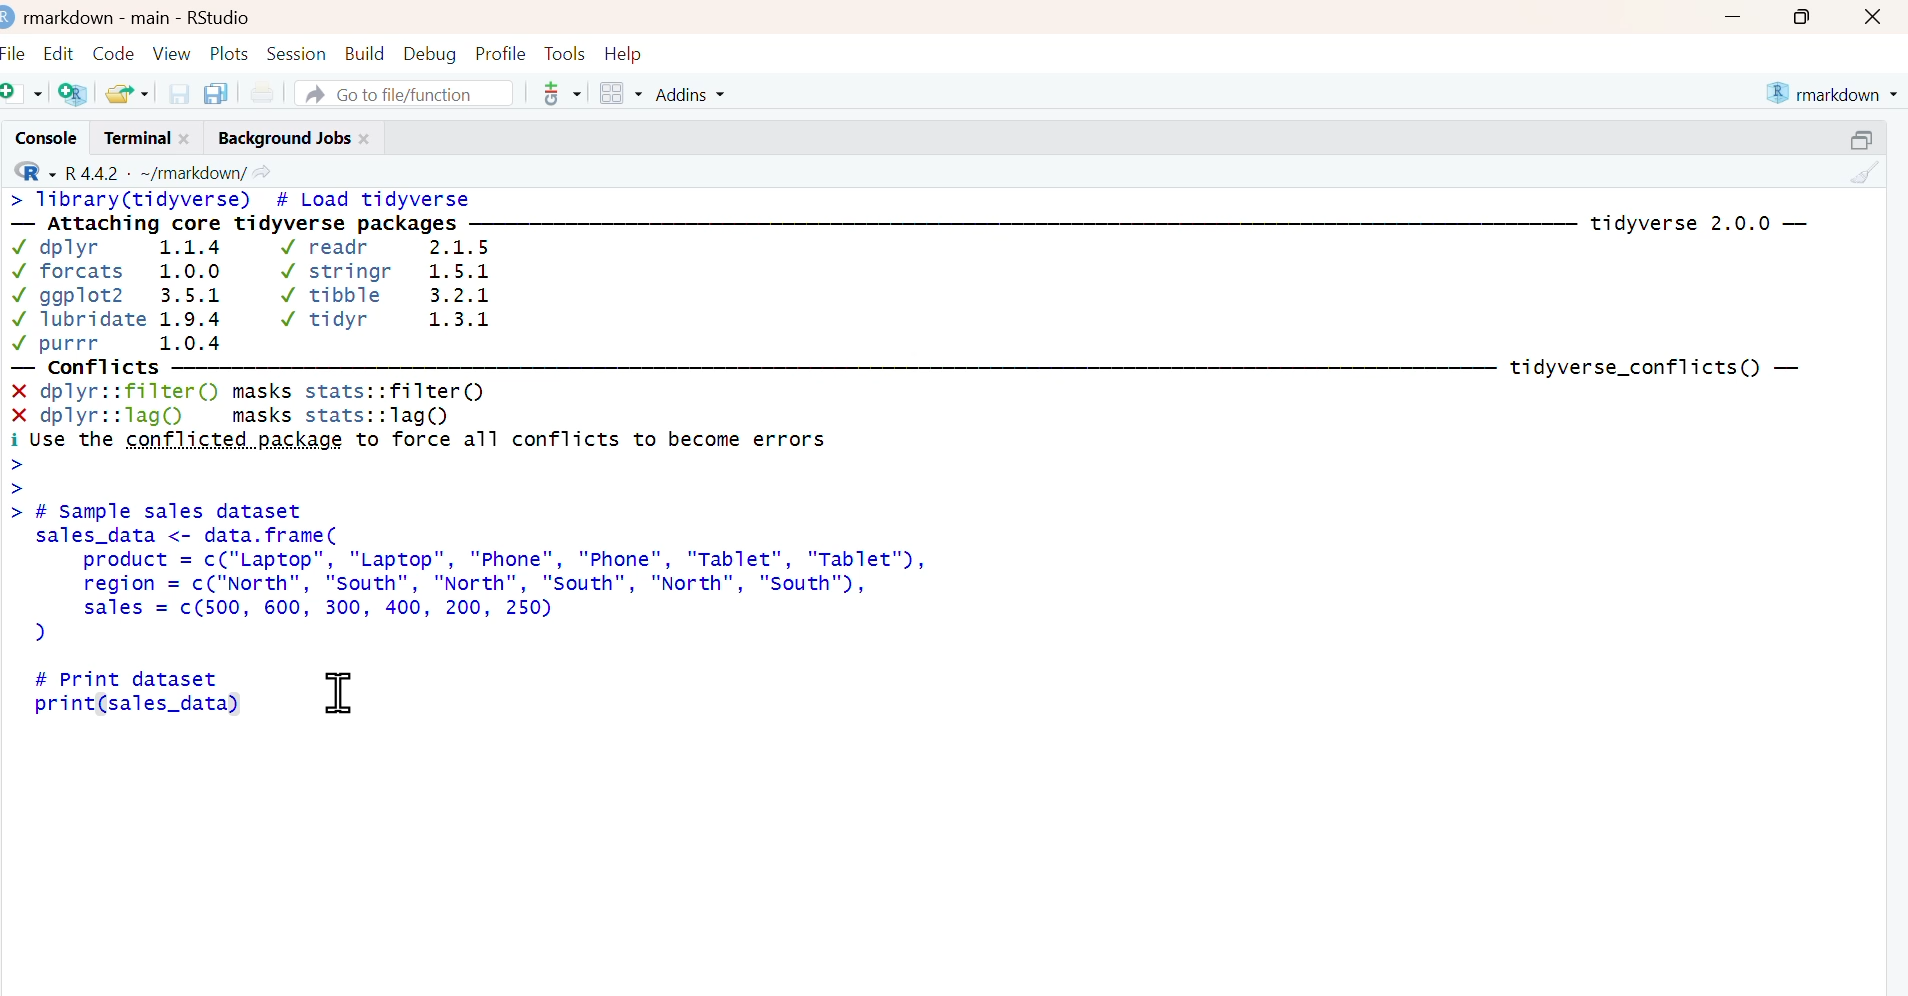  I want to click on new file, so click(24, 92).